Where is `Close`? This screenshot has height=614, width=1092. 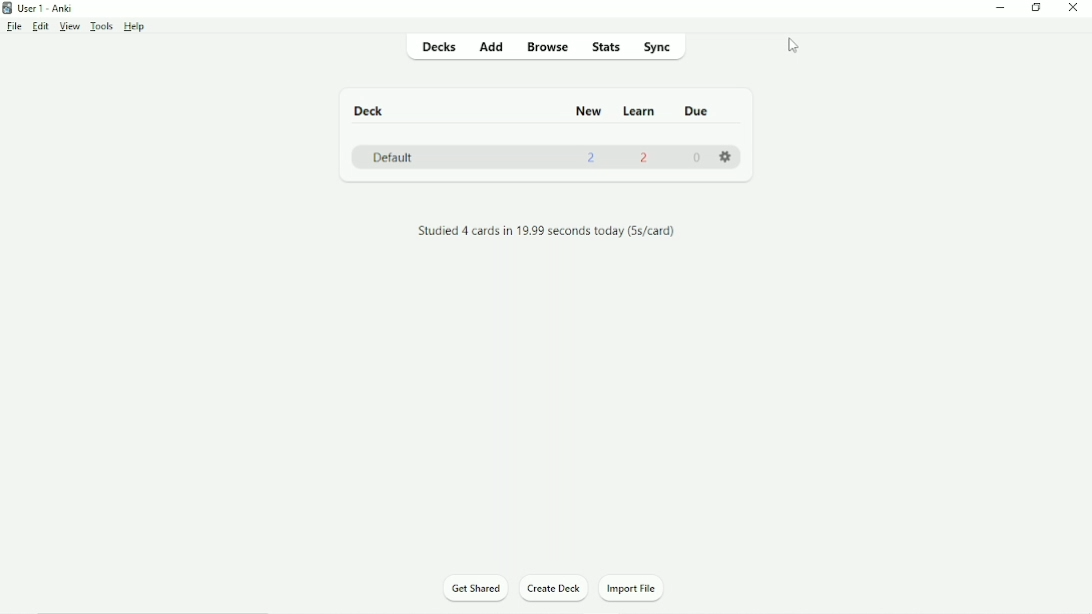
Close is located at coordinates (1078, 8).